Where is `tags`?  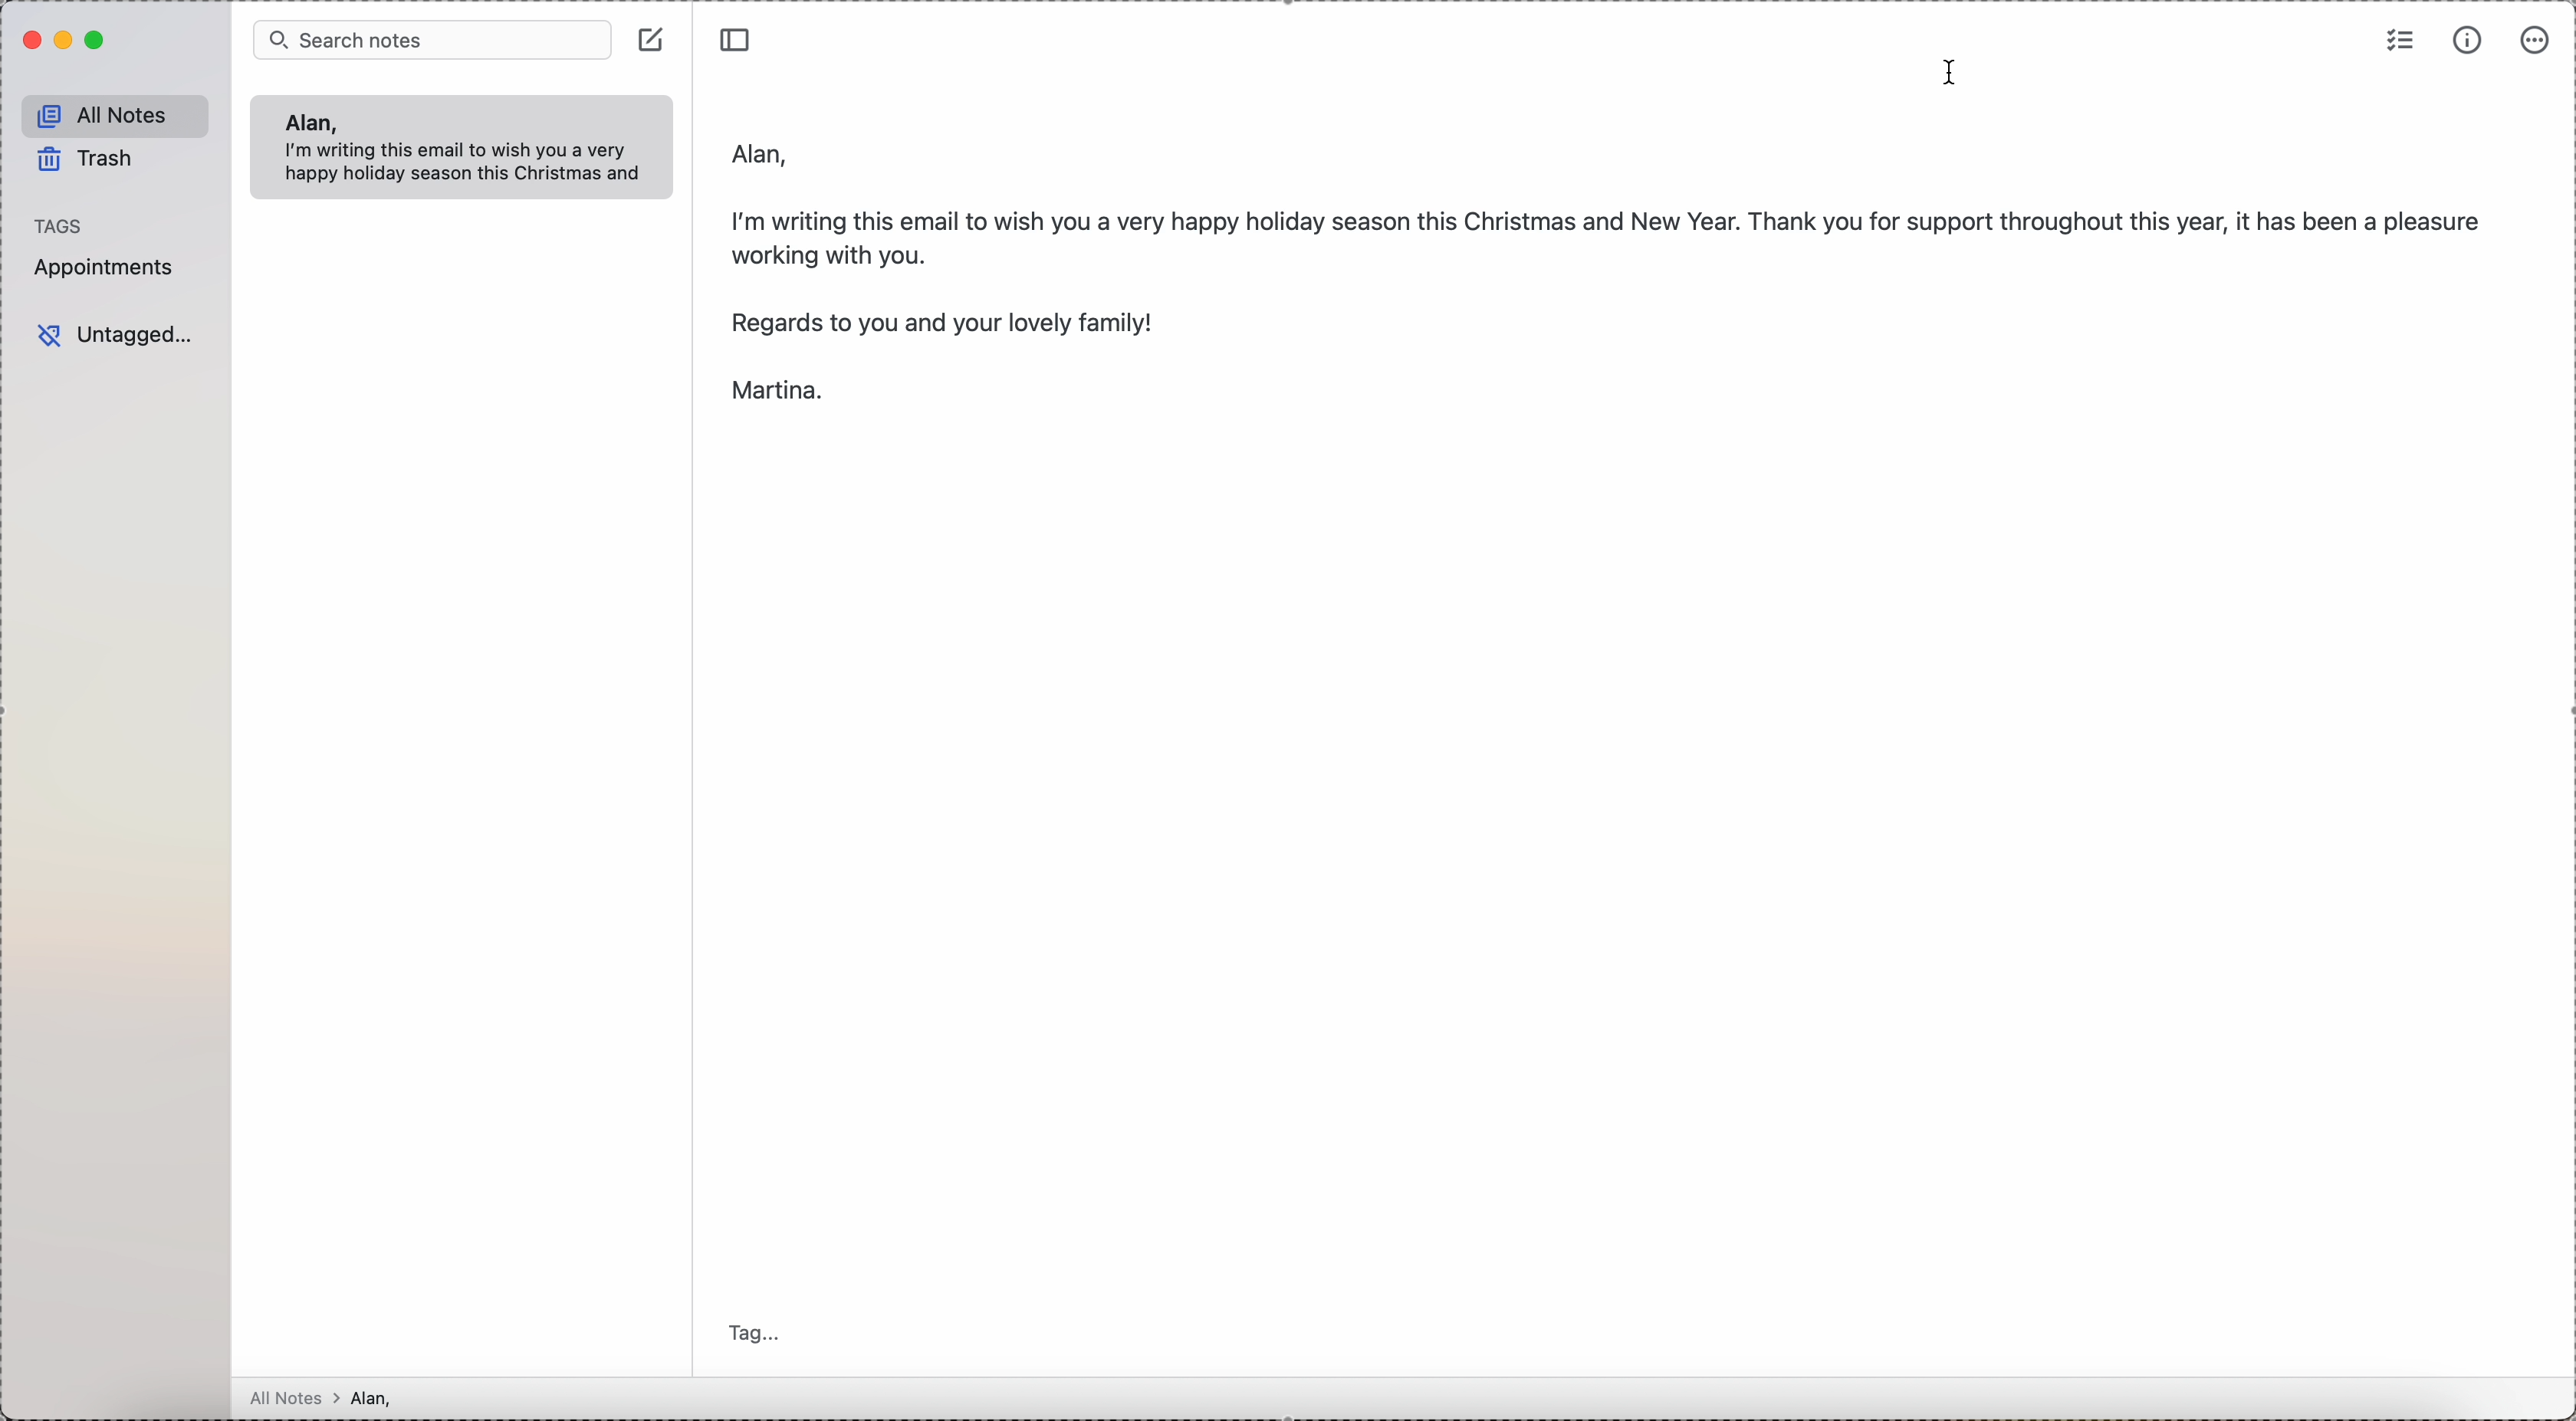 tags is located at coordinates (60, 225).